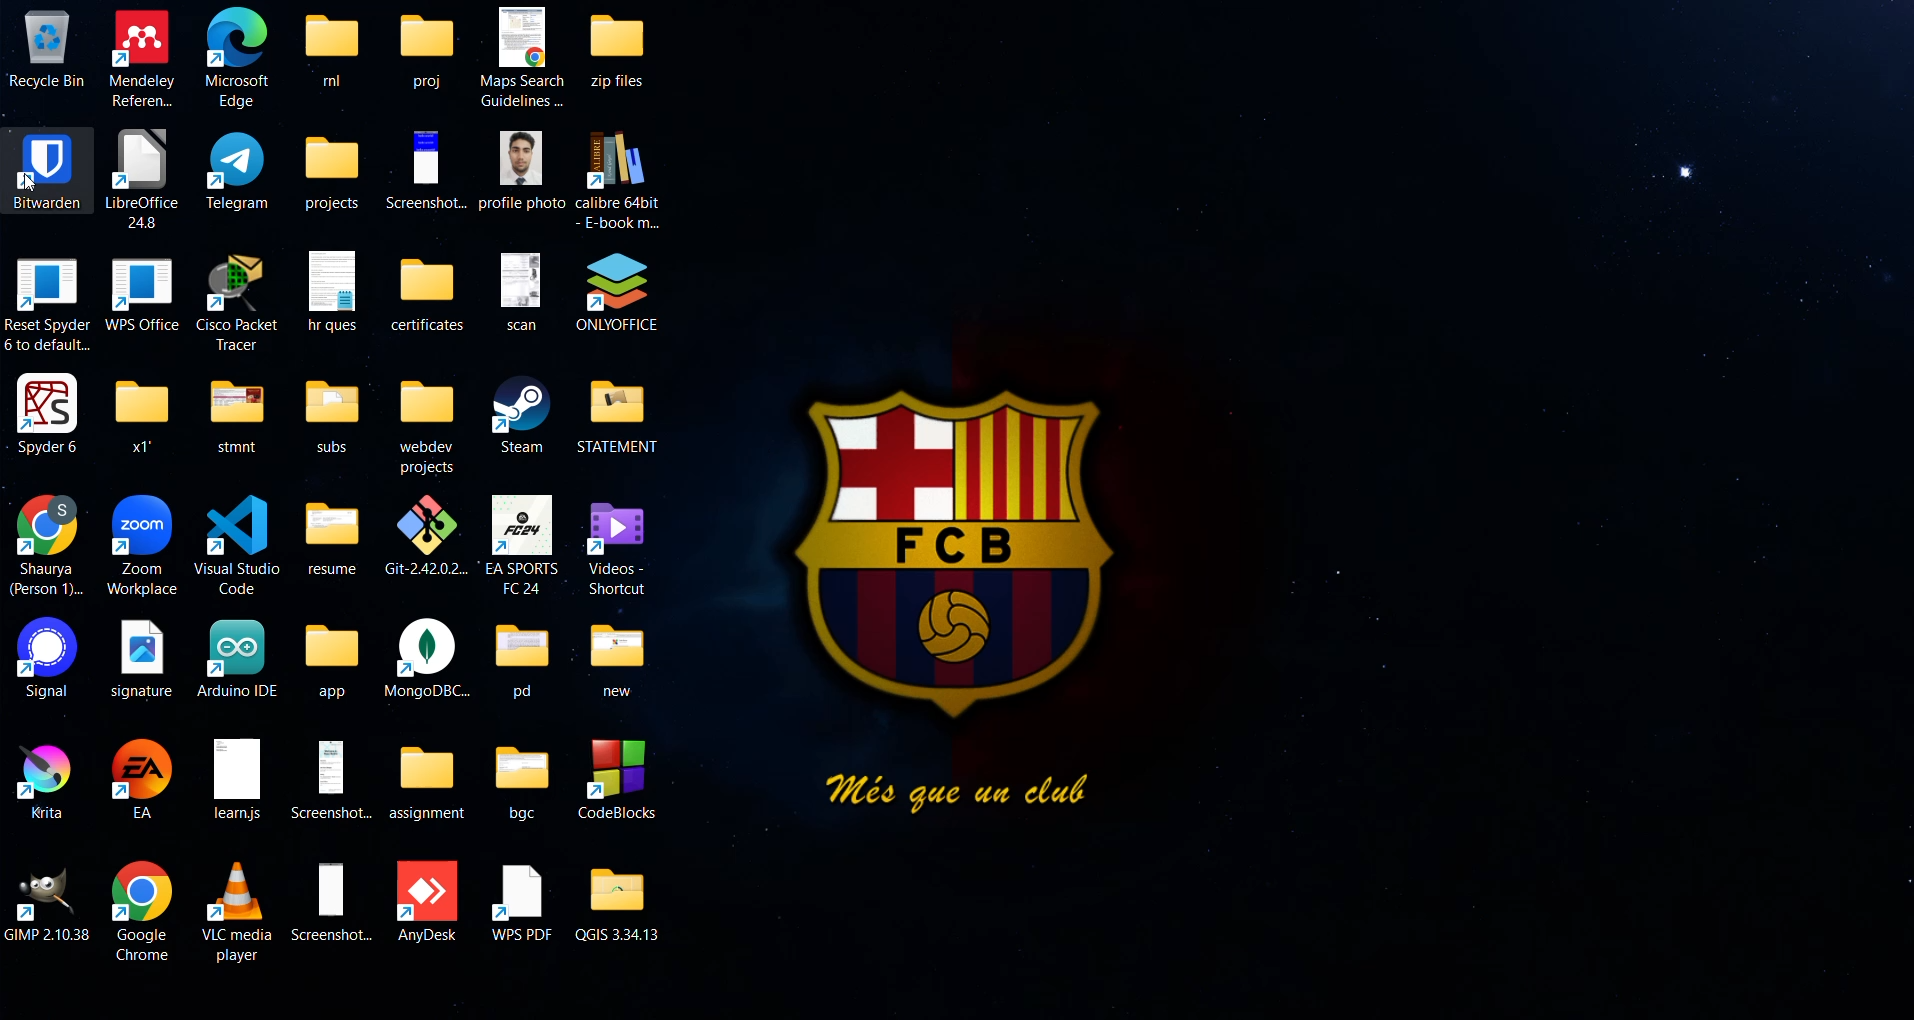 The height and width of the screenshot is (1020, 1914). Describe the element at coordinates (617, 293) in the screenshot. I see `ONLYOFFICE` at that location.